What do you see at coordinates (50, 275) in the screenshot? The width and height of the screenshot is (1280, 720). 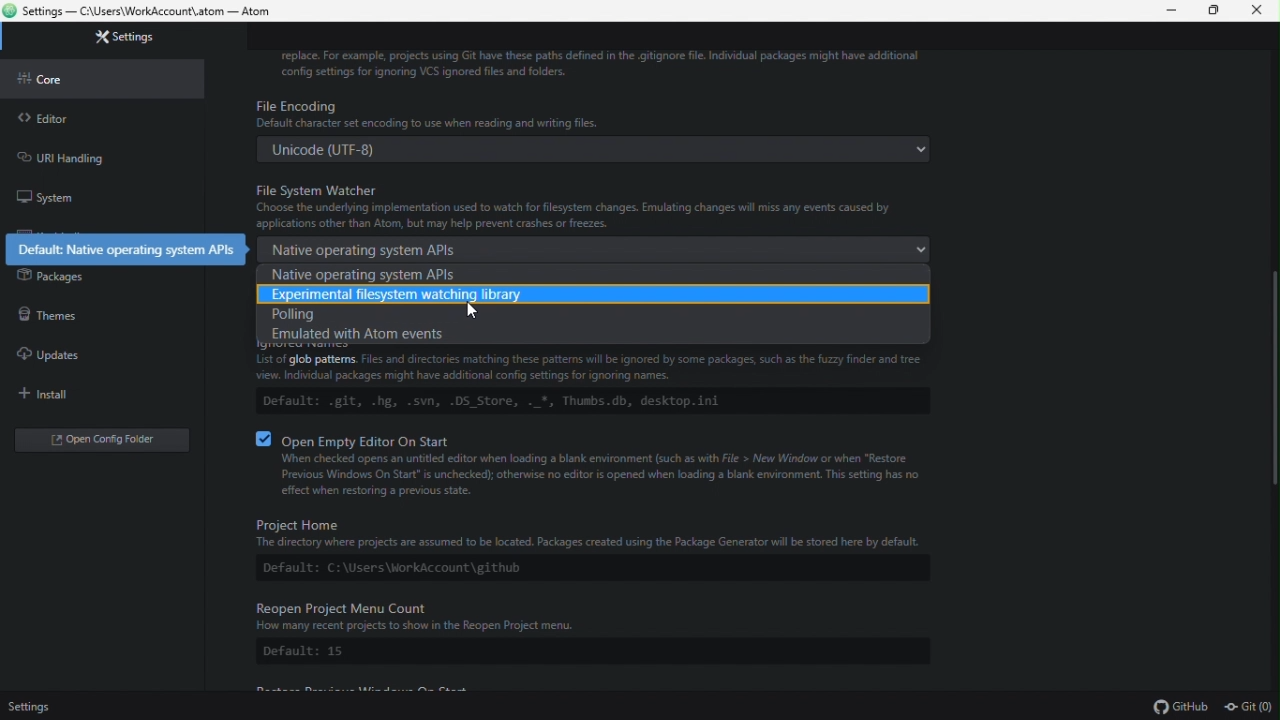 I see `Packages` at bounding box center [50, 275].